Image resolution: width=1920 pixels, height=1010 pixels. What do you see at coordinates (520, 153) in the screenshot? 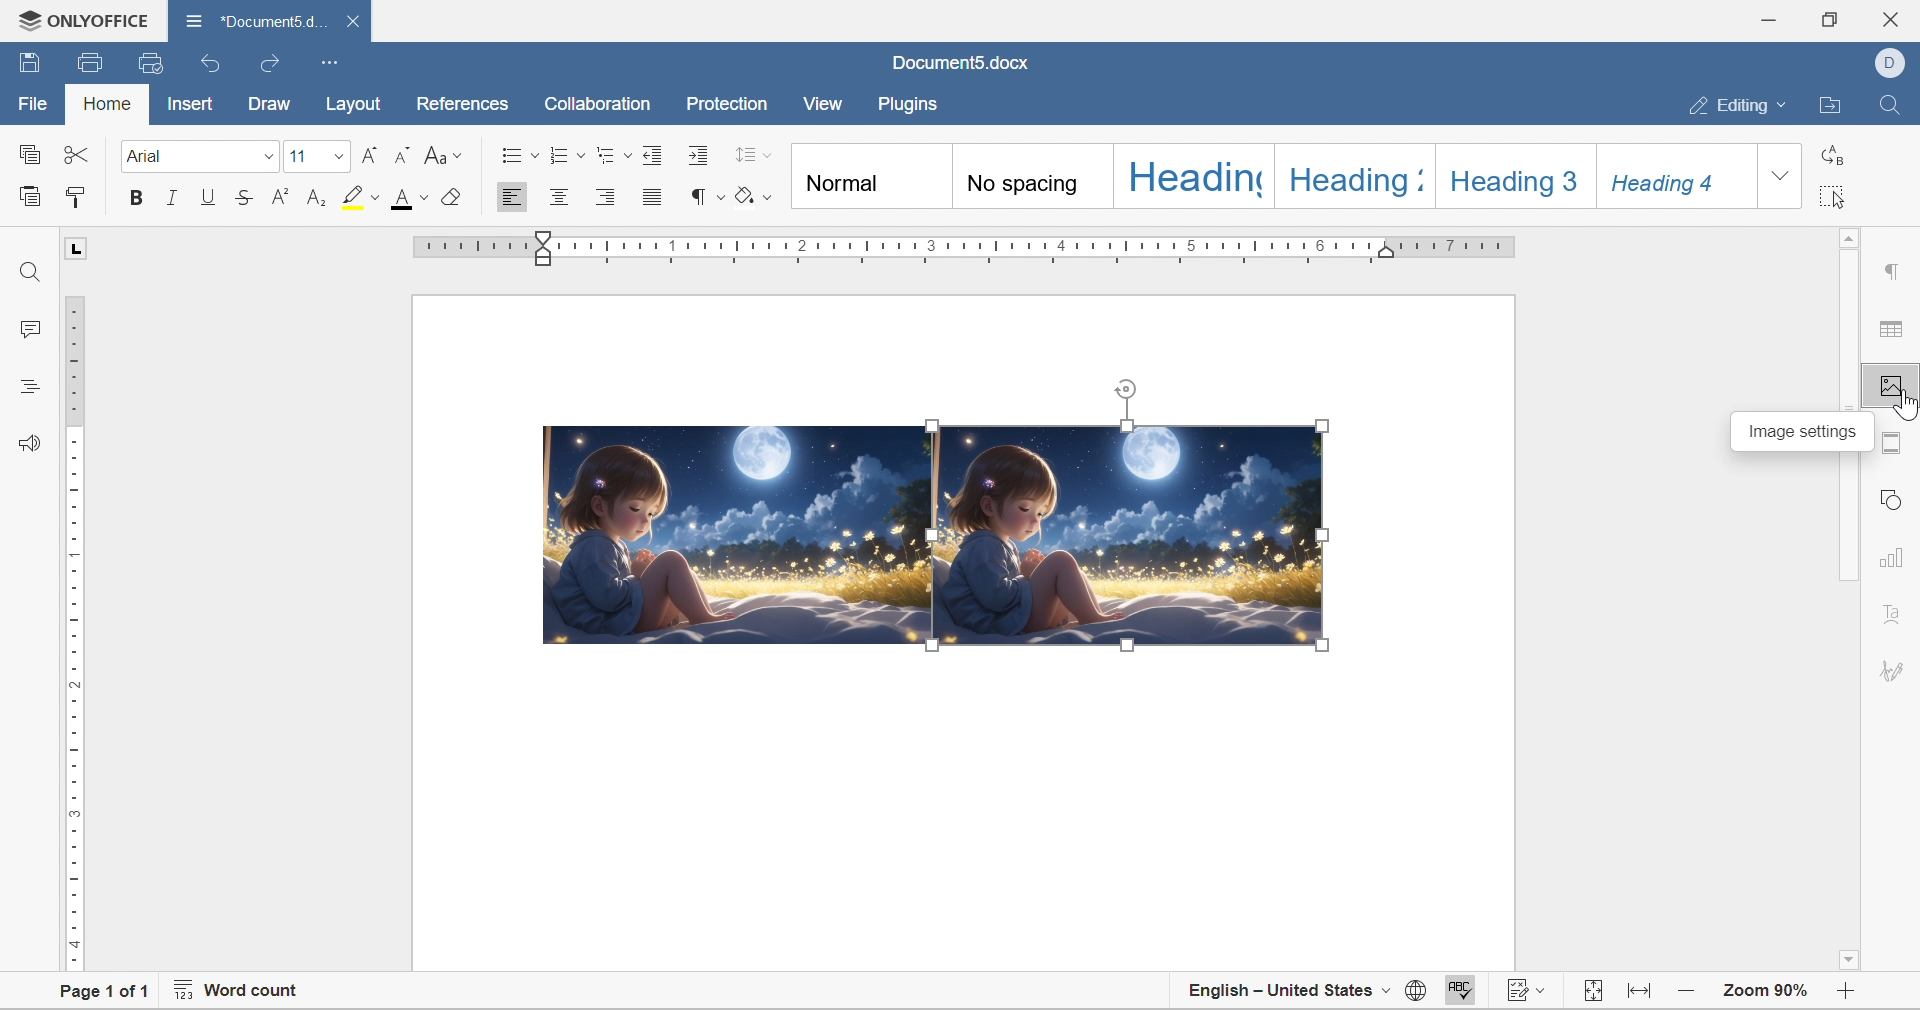
I see `bullets` at bounding box center [520, 153].